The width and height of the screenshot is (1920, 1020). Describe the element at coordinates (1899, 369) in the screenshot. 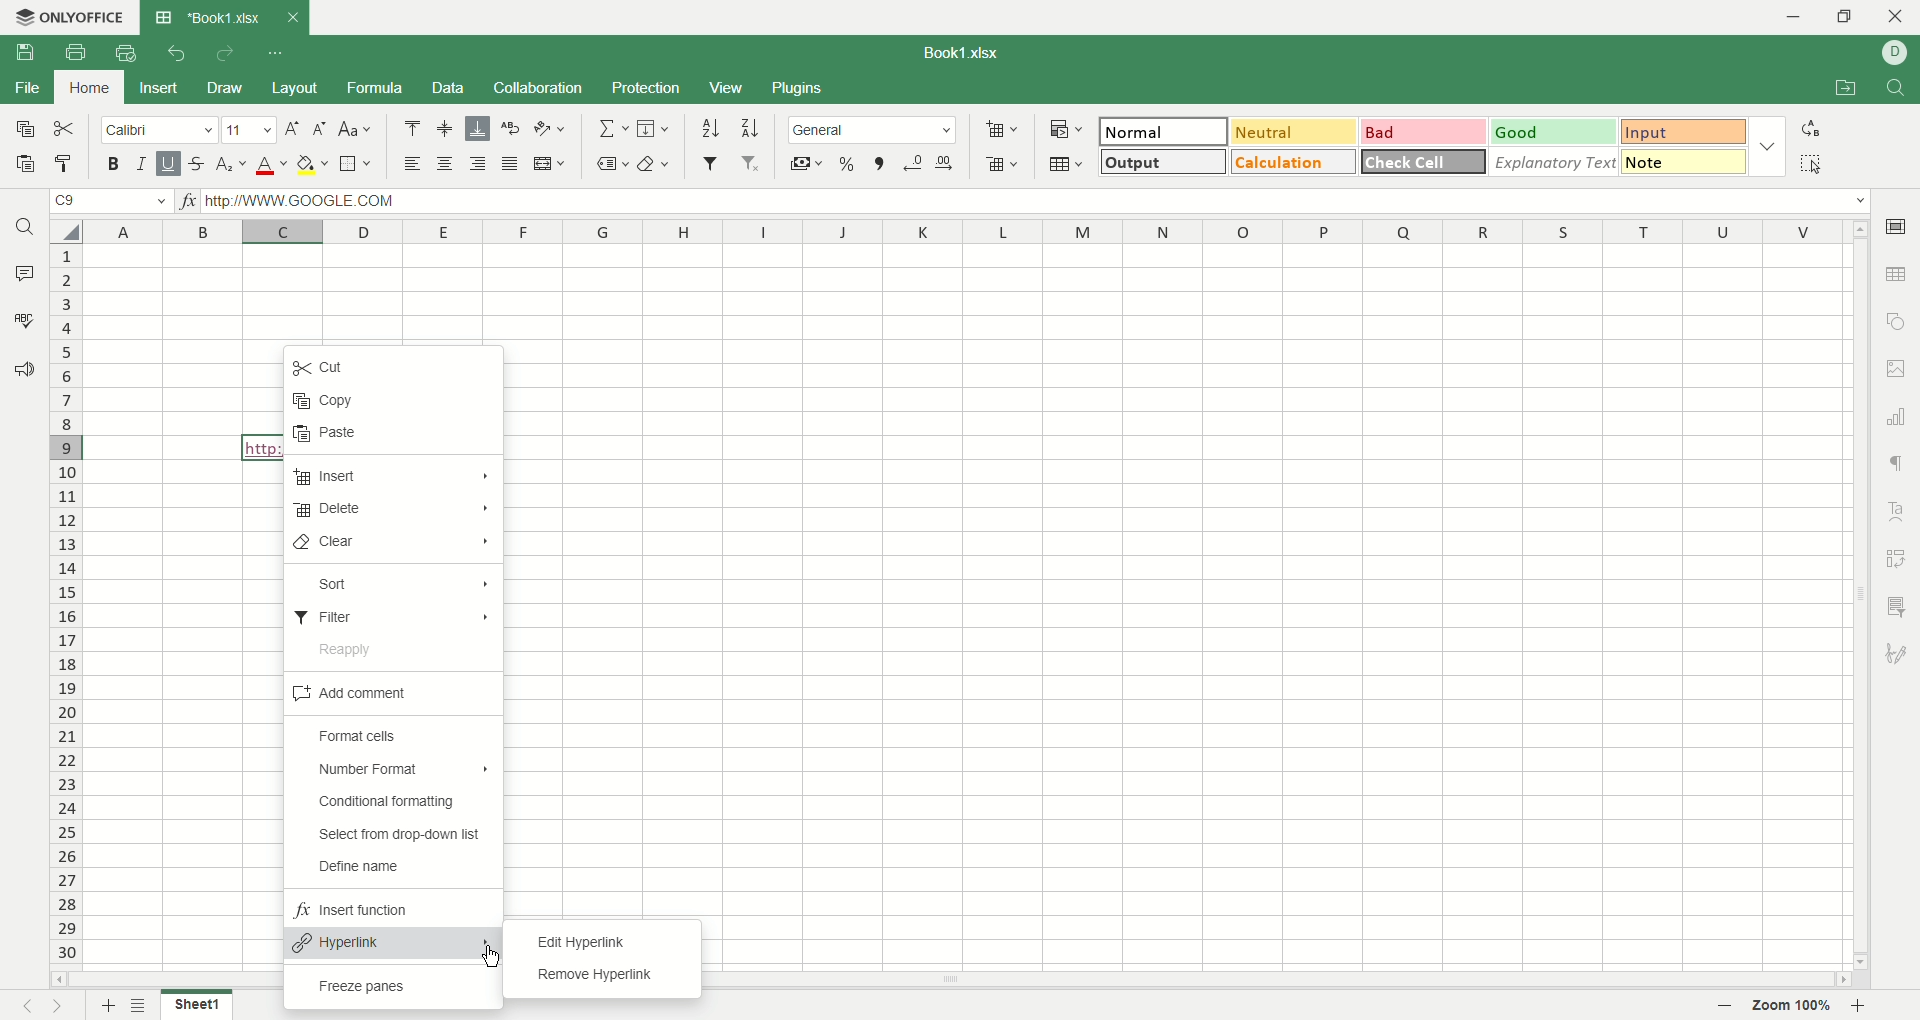

I see `image settings` at that location.